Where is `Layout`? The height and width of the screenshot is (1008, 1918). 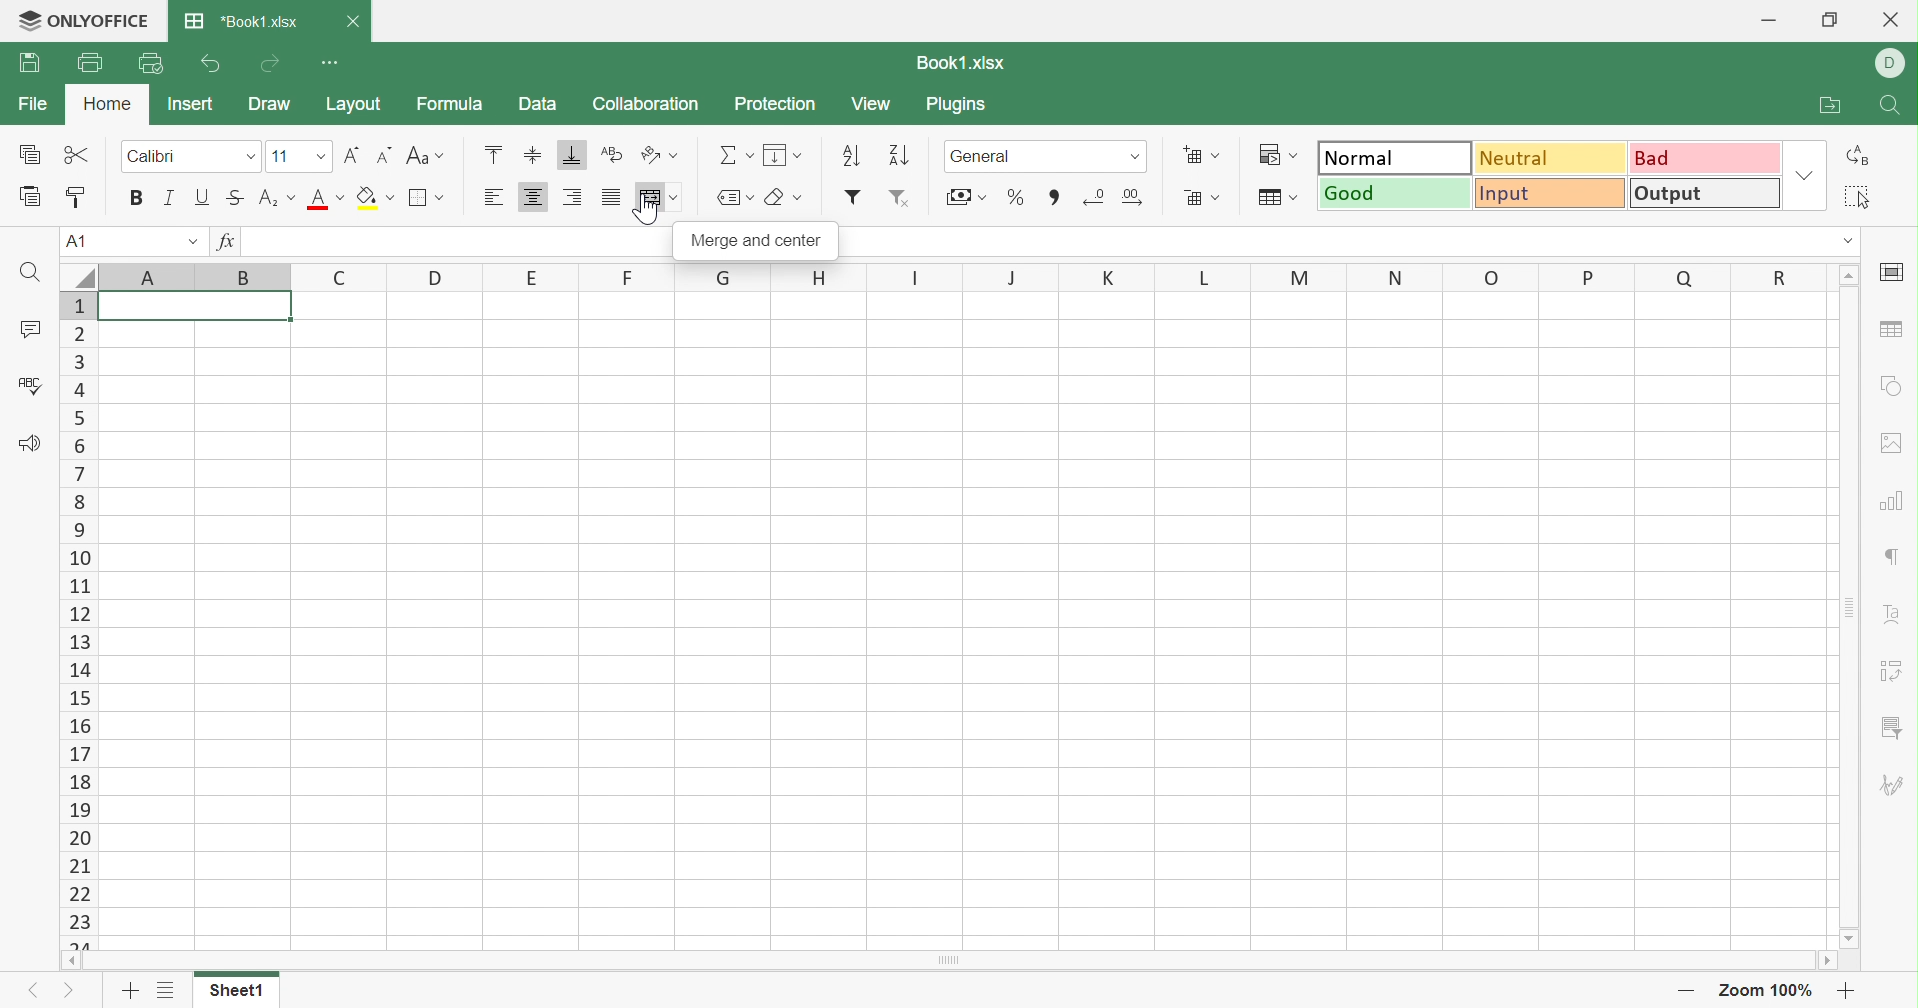
Layout is located at coordinates (352, 104).